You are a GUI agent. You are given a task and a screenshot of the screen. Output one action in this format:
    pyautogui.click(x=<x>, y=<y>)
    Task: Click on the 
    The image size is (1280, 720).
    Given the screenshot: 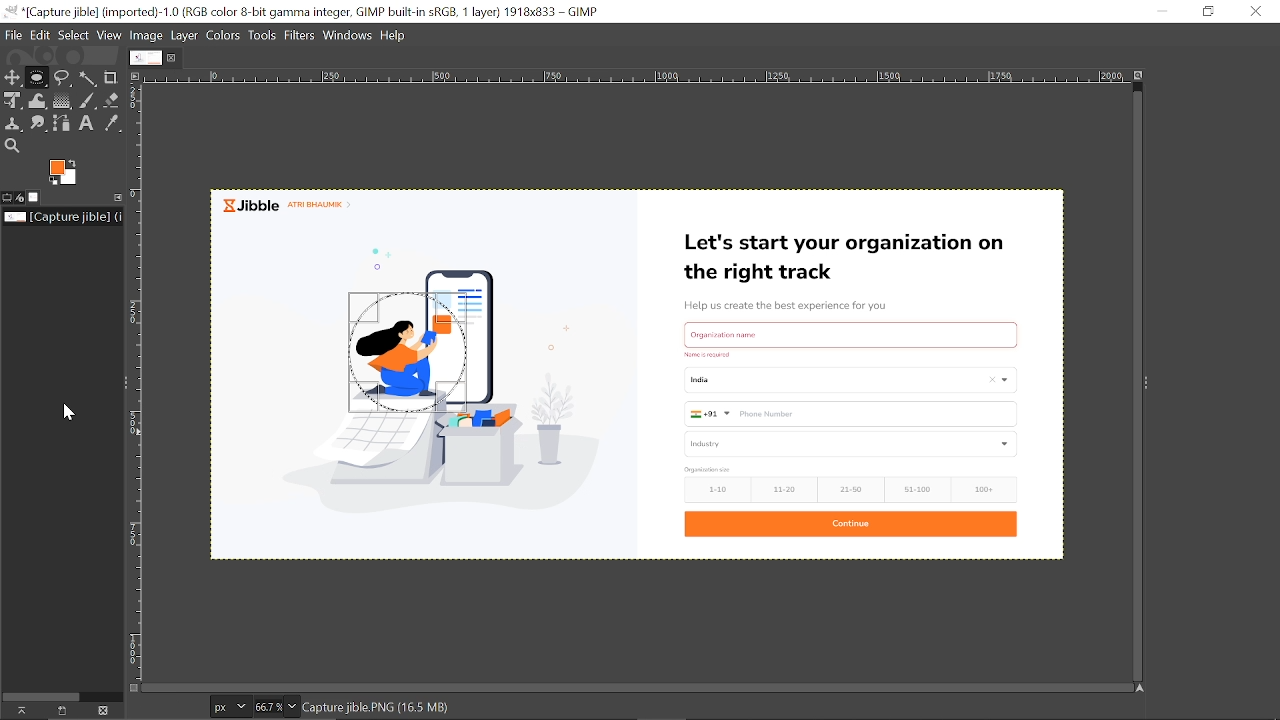 What is the action you would take?
    pyautogui.click(x=112, y=35)
    